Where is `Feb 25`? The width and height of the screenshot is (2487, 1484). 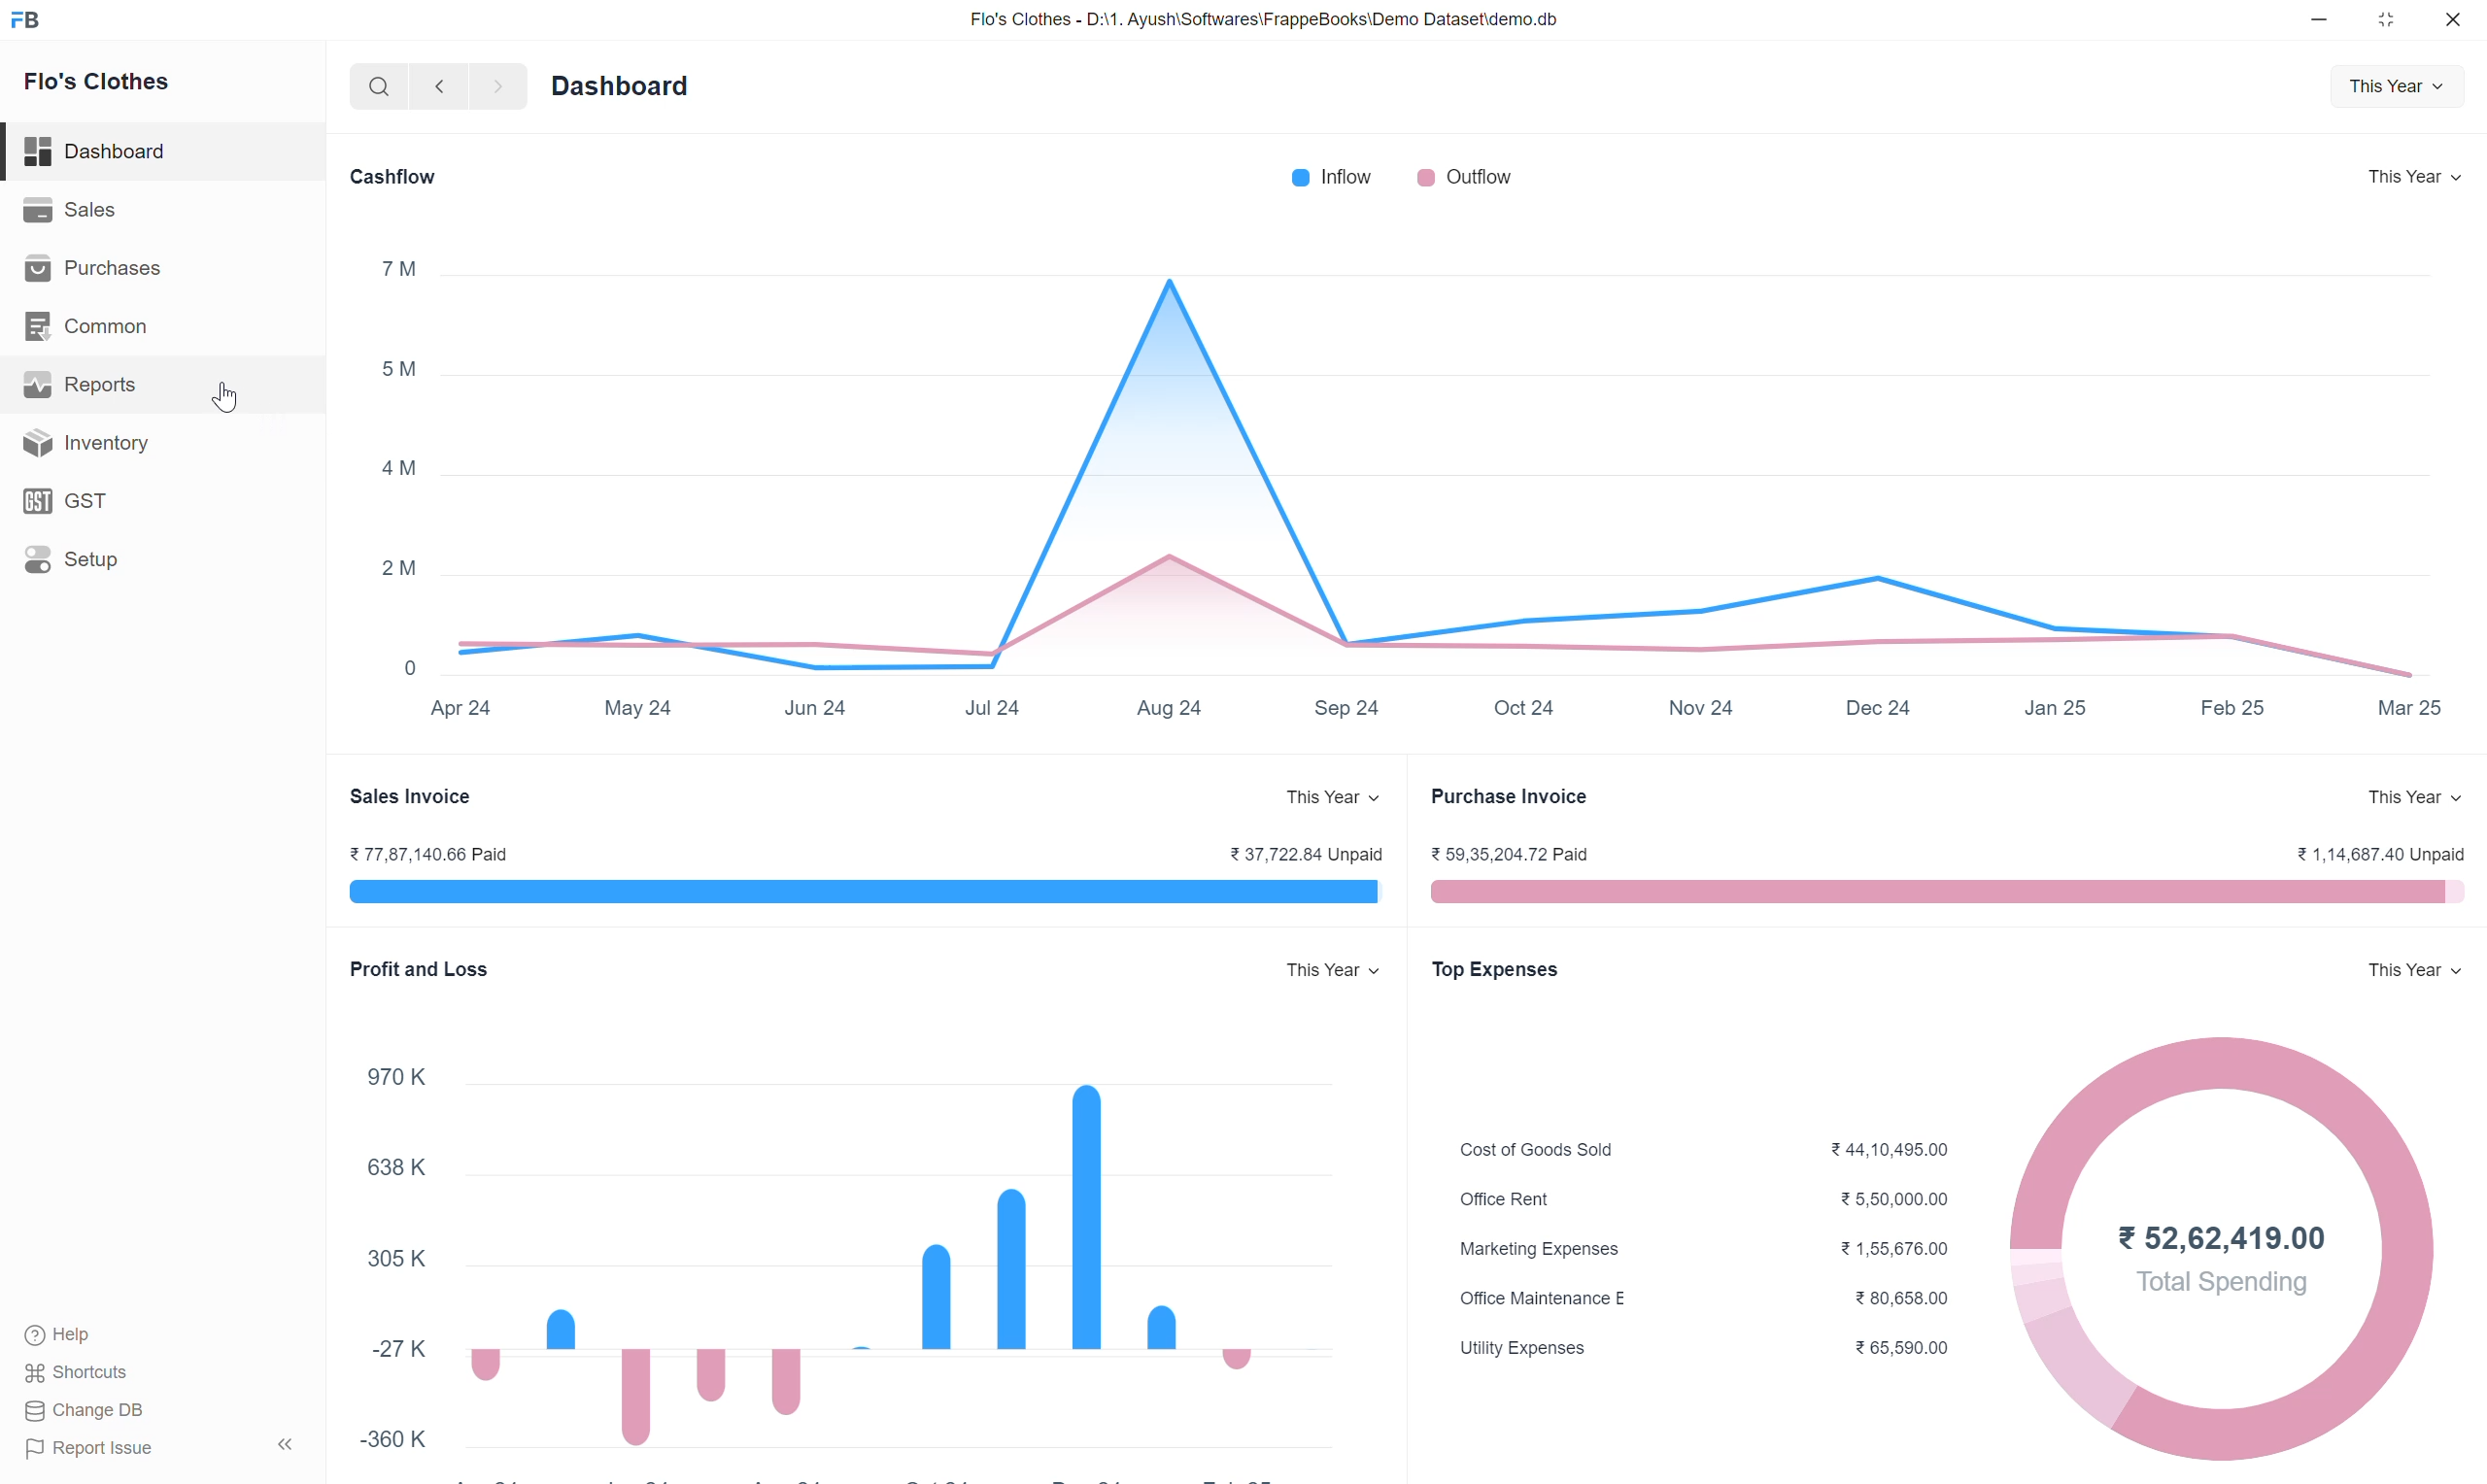 Feb 25 is located at coordinates (2227, 710).